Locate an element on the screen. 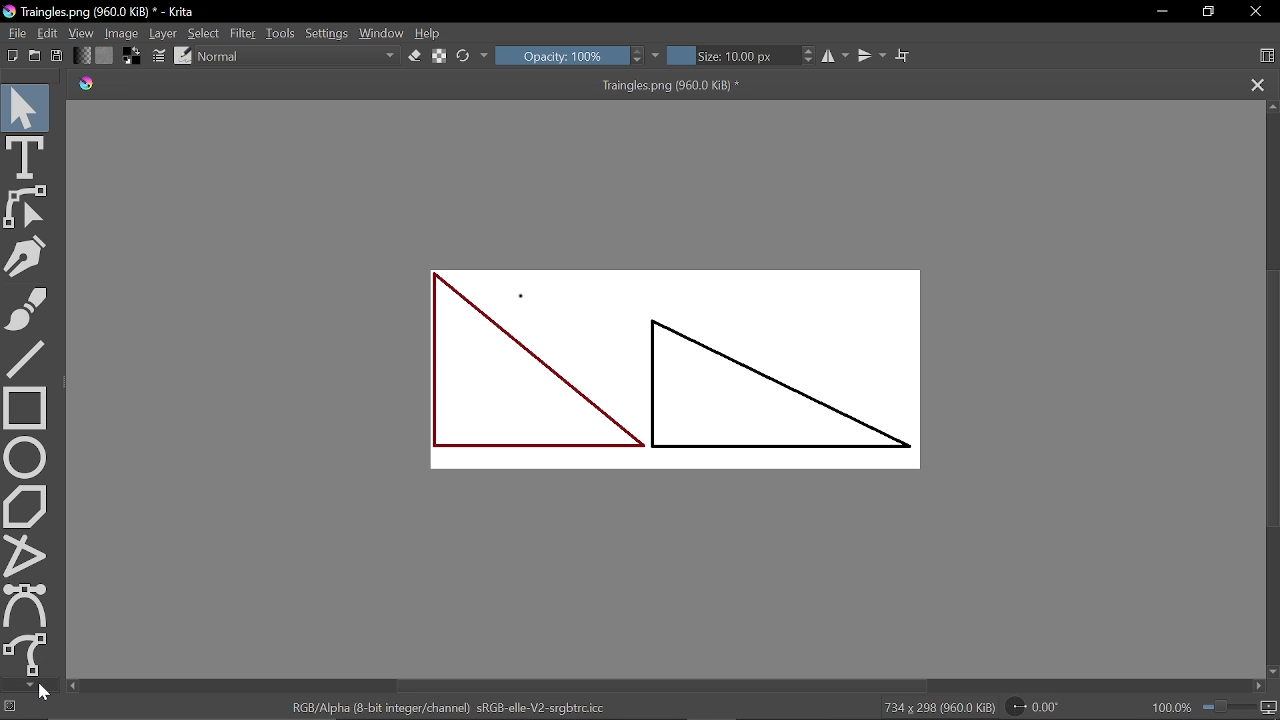 This screenshot has height=720, width=1280. Horizontal mirror is located at coordinates (833, 58).